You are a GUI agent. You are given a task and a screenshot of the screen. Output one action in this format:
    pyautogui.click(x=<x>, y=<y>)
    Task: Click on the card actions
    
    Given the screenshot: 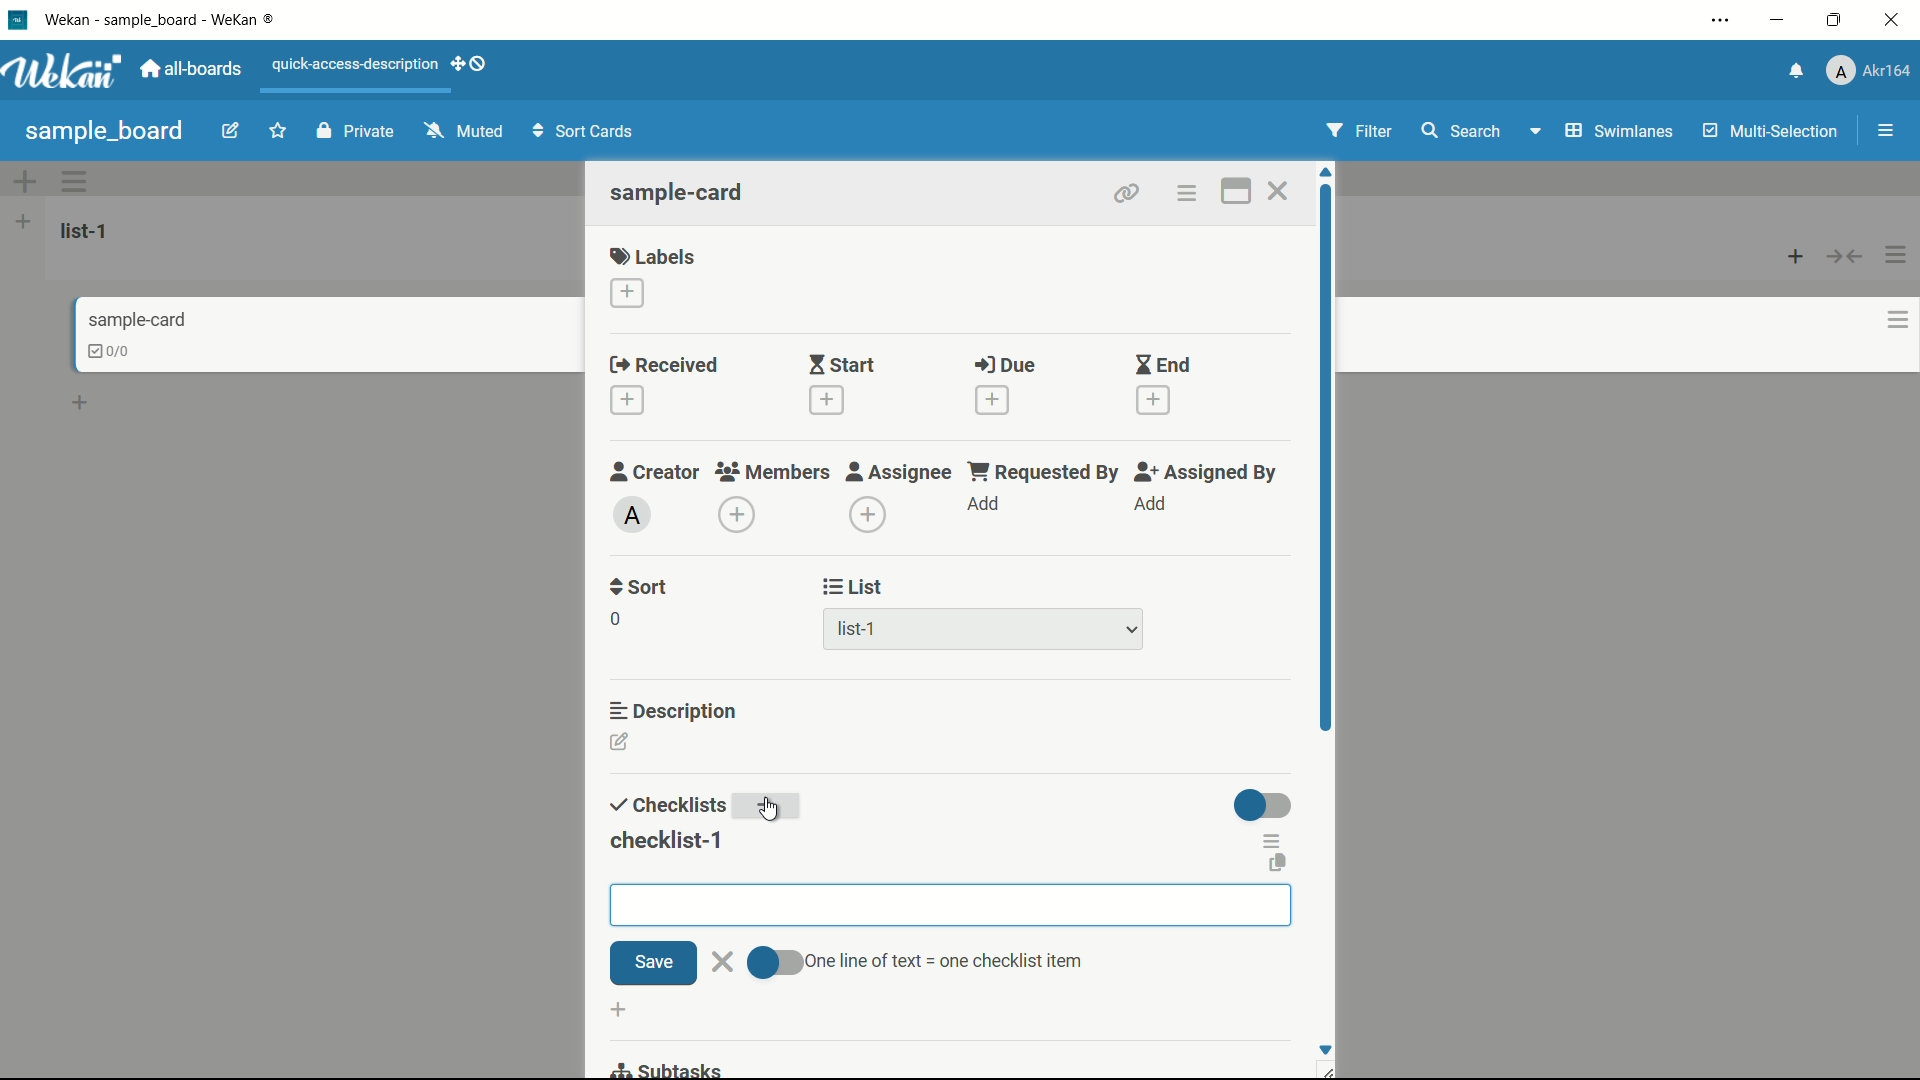 What is the action you would take?
    pyautogui.click(x=1898, y=320)
    